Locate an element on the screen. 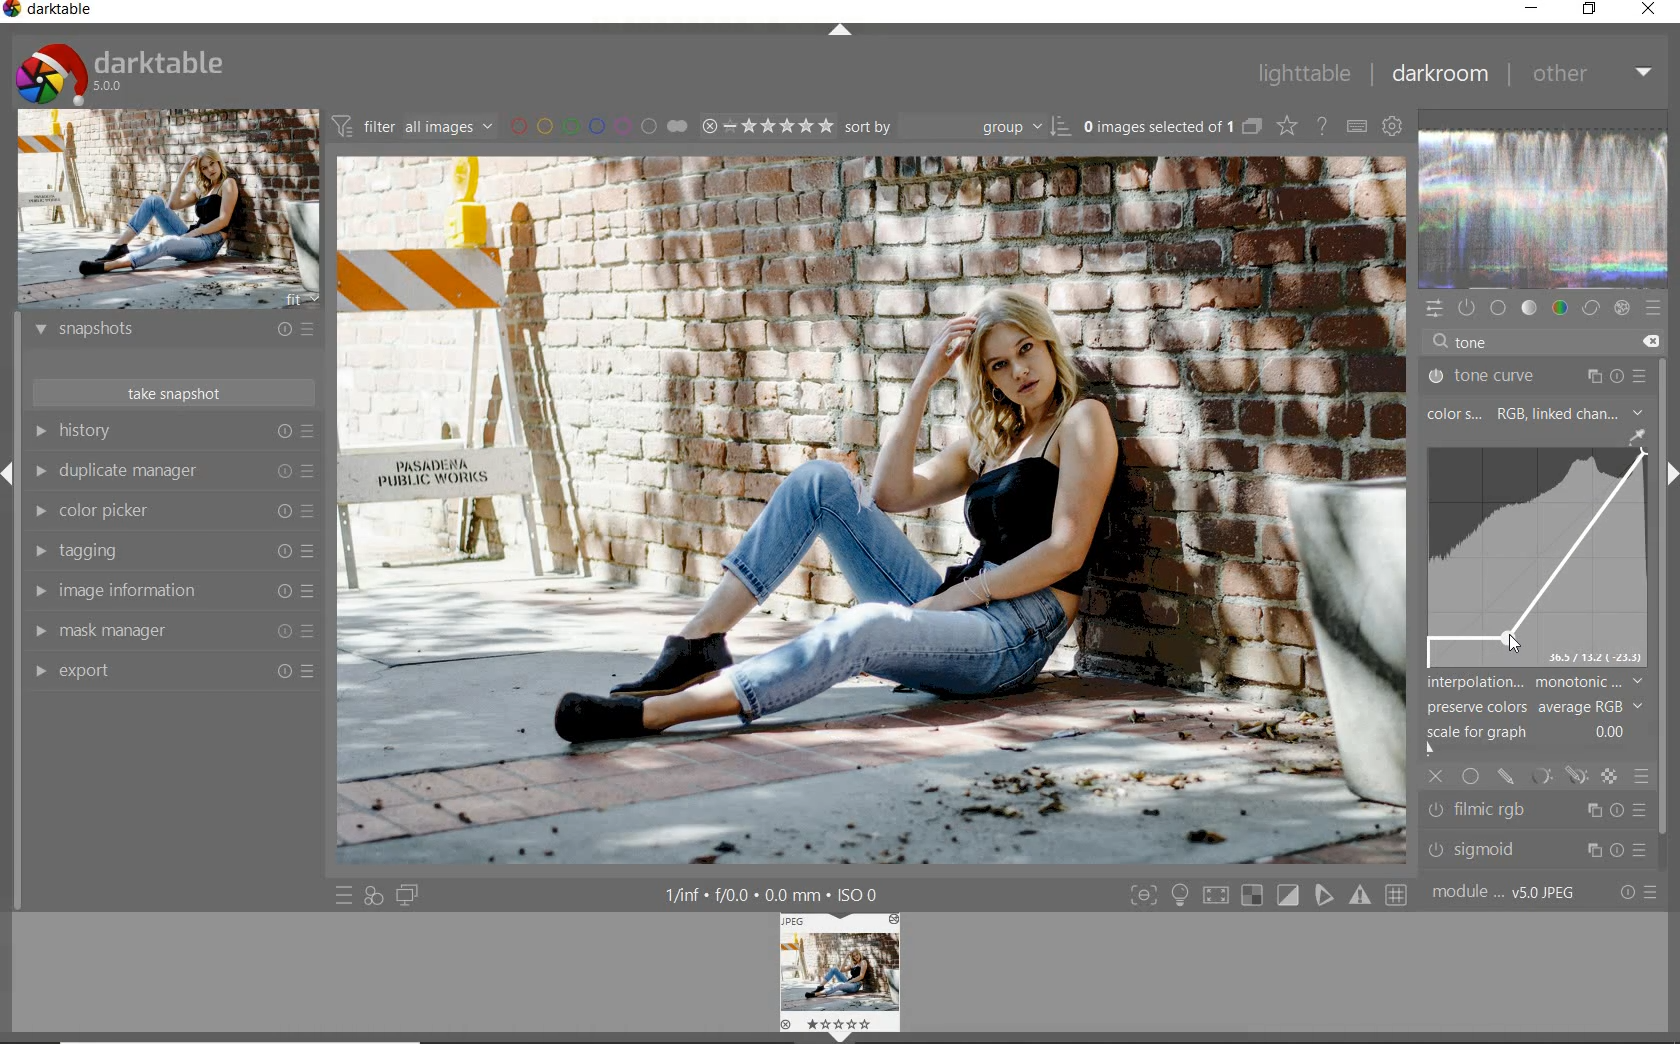 The width and height of the screenshot is (1680, 1044). quick access panel is located at coordinates (1433, 307).